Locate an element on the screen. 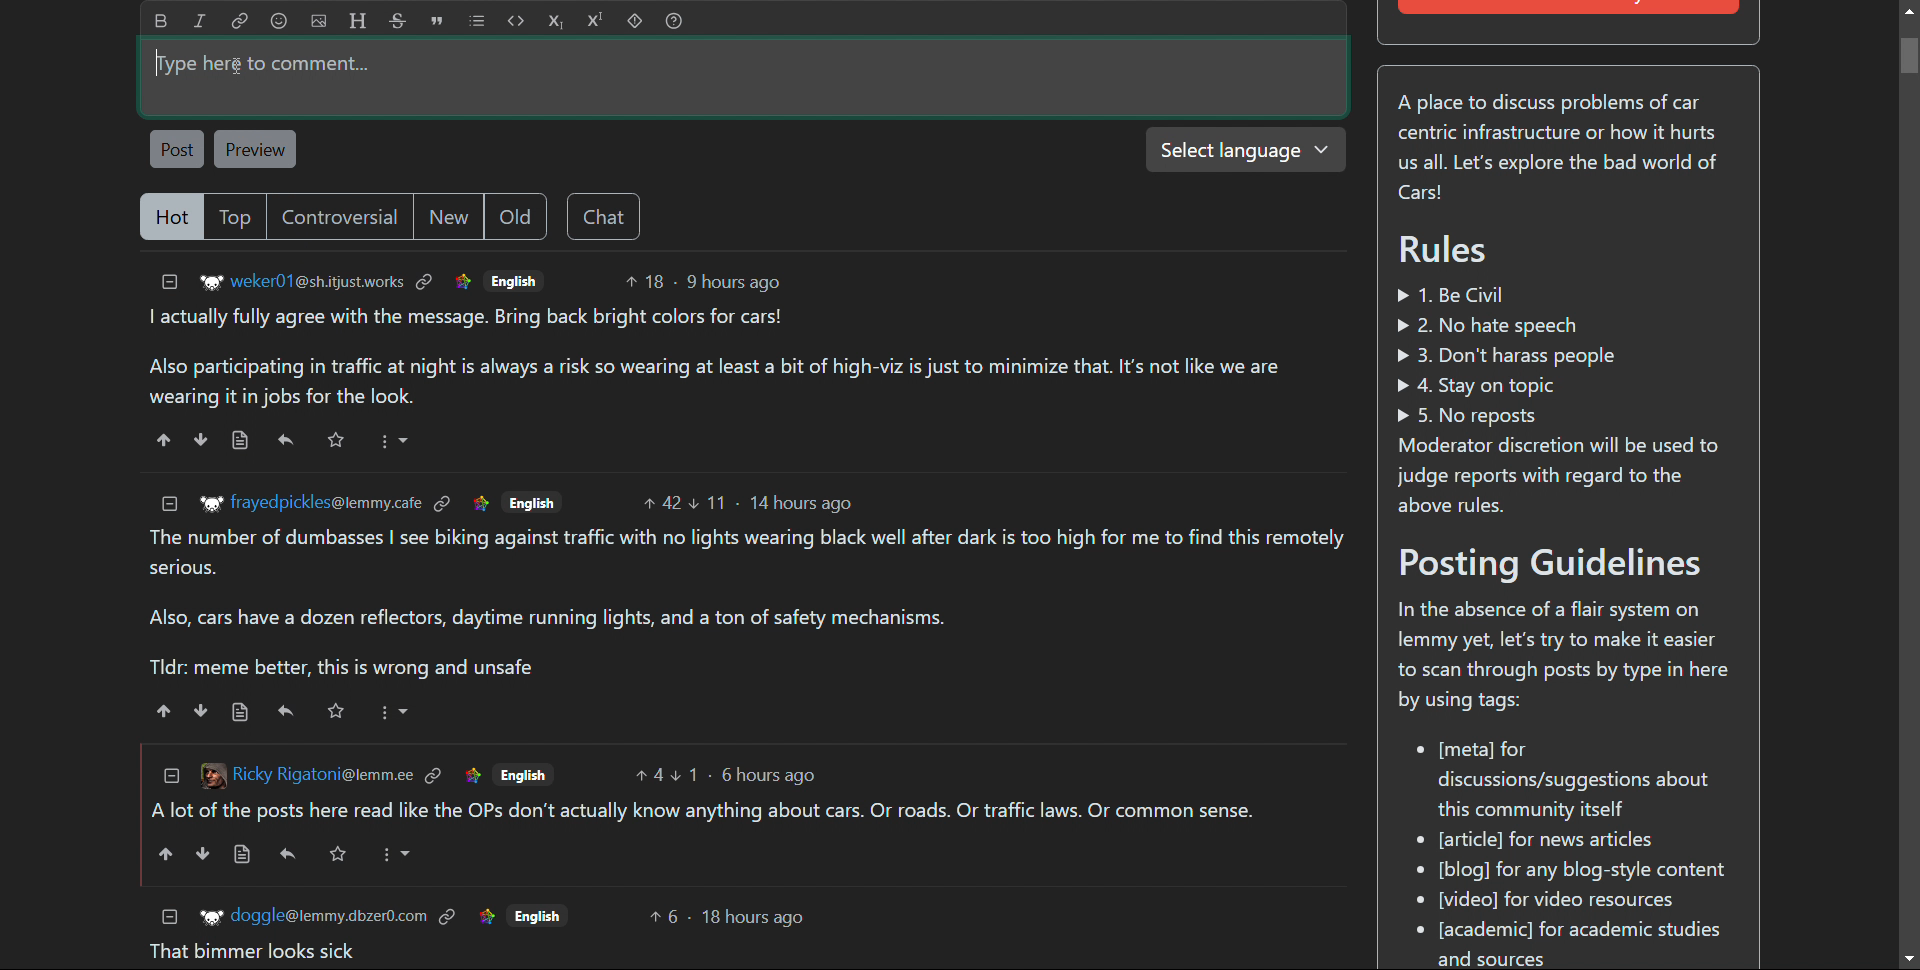 This screenshot has width=1920, height=970. English is located at coordinates (513, 280).